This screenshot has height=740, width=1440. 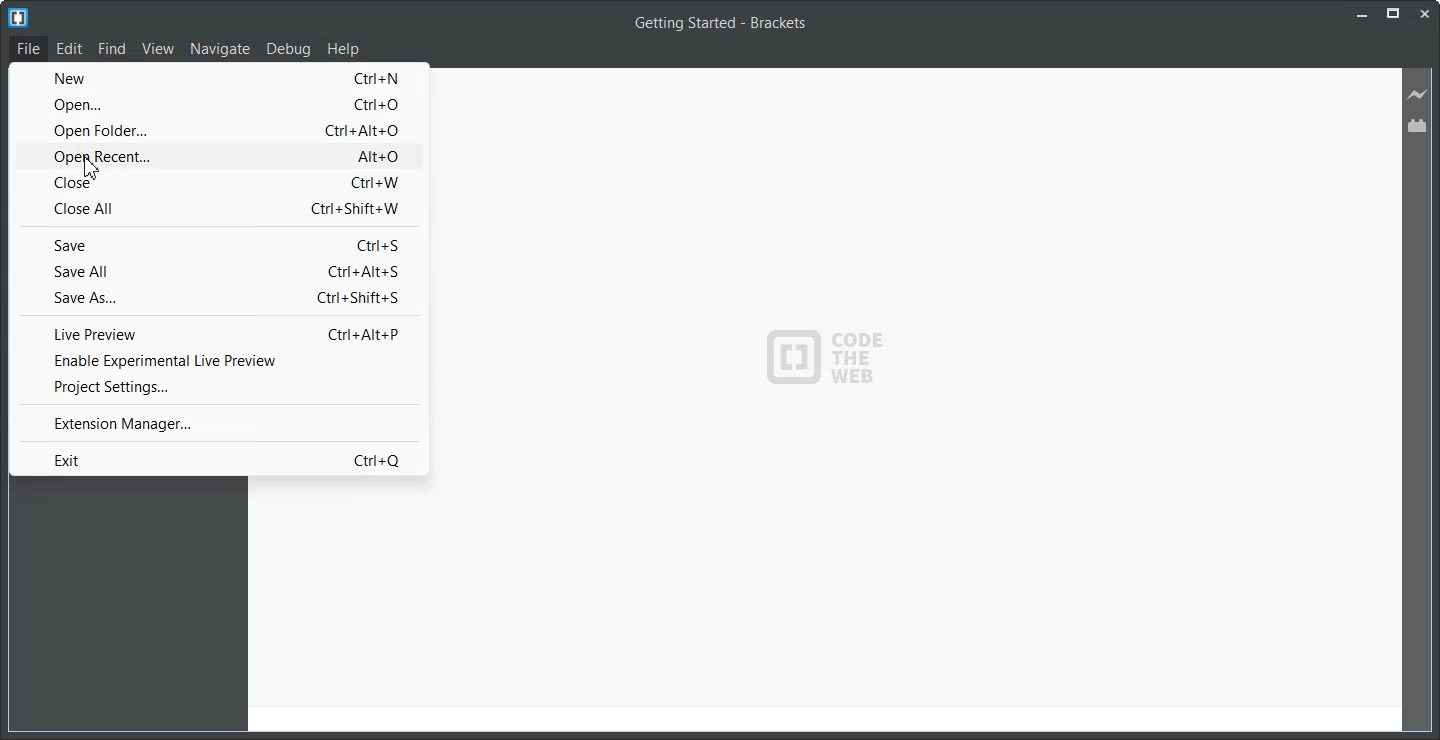 I want to click on Save As, so click(x=219, y=297).